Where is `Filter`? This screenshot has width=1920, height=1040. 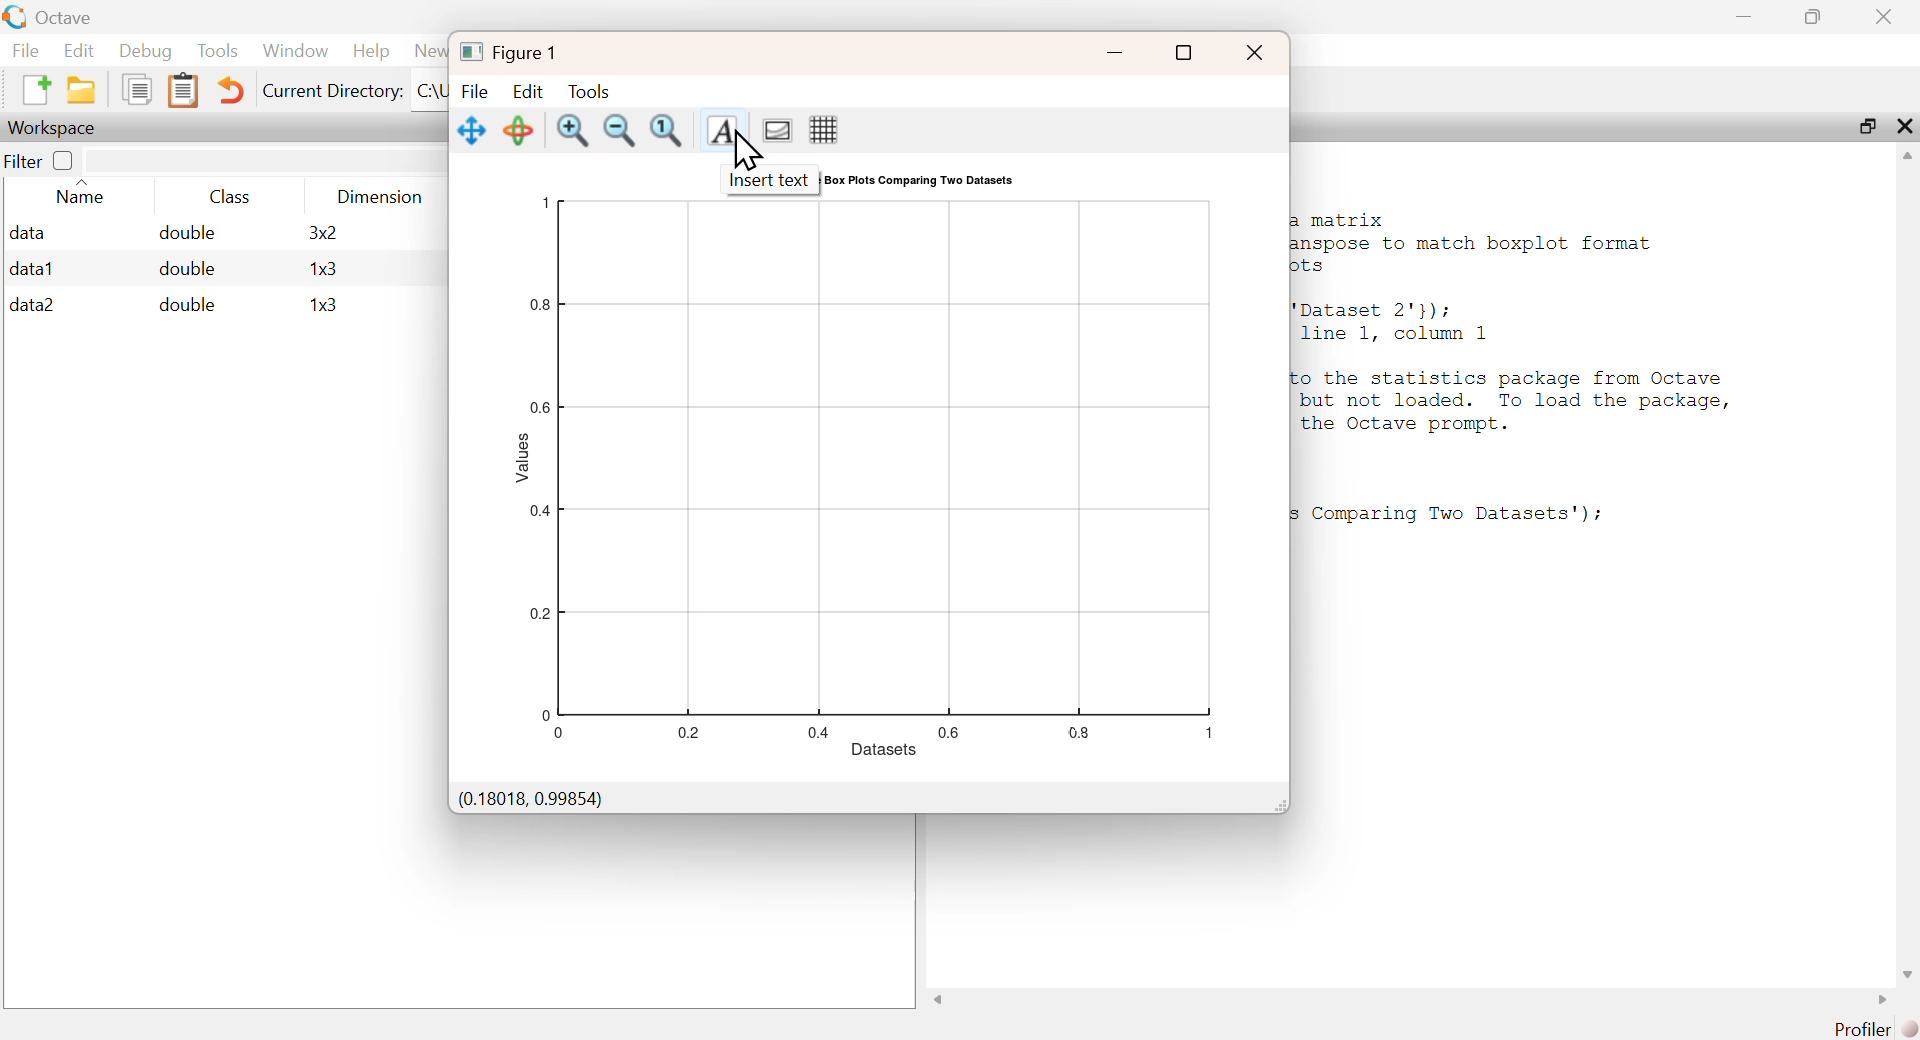
Filter is located at coordinates (40, 159).